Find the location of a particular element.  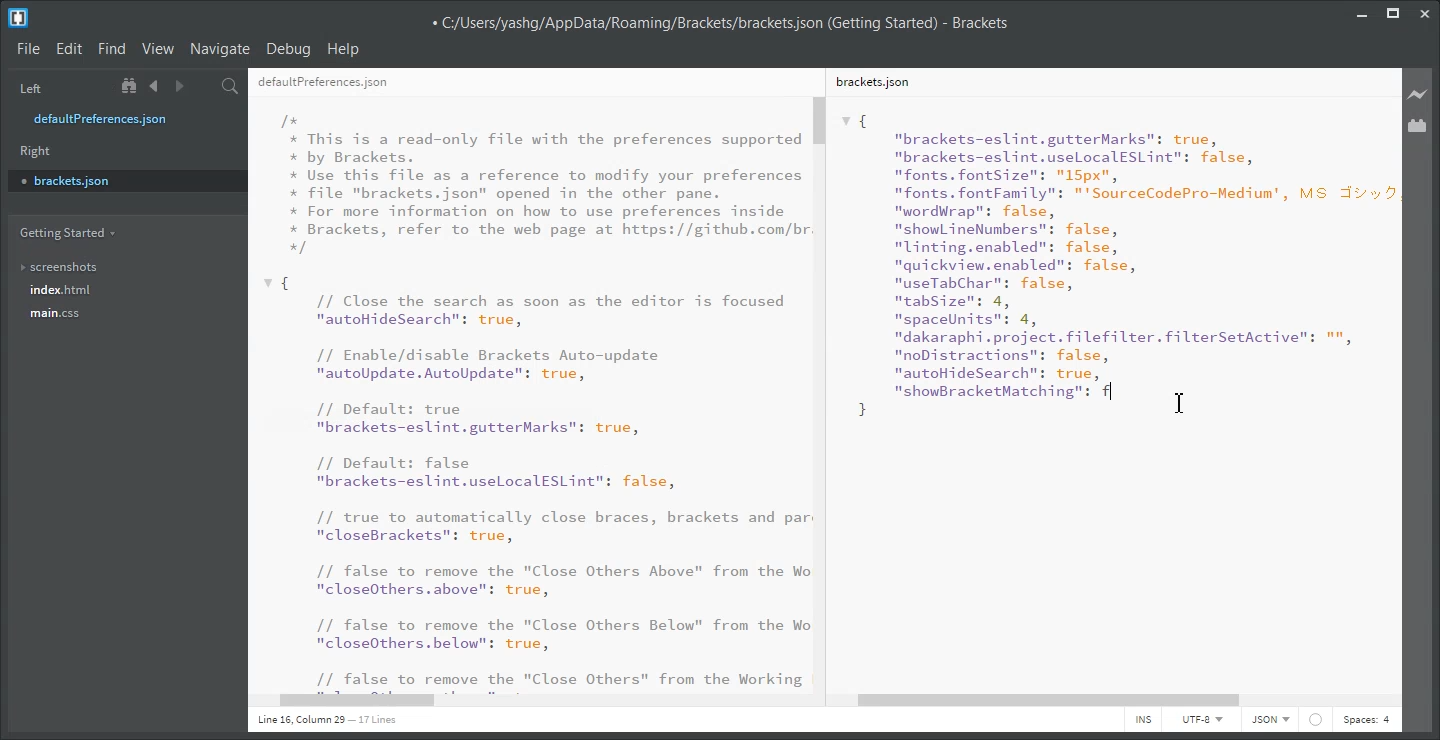

Getting Started is located at coordinates (66, 233).